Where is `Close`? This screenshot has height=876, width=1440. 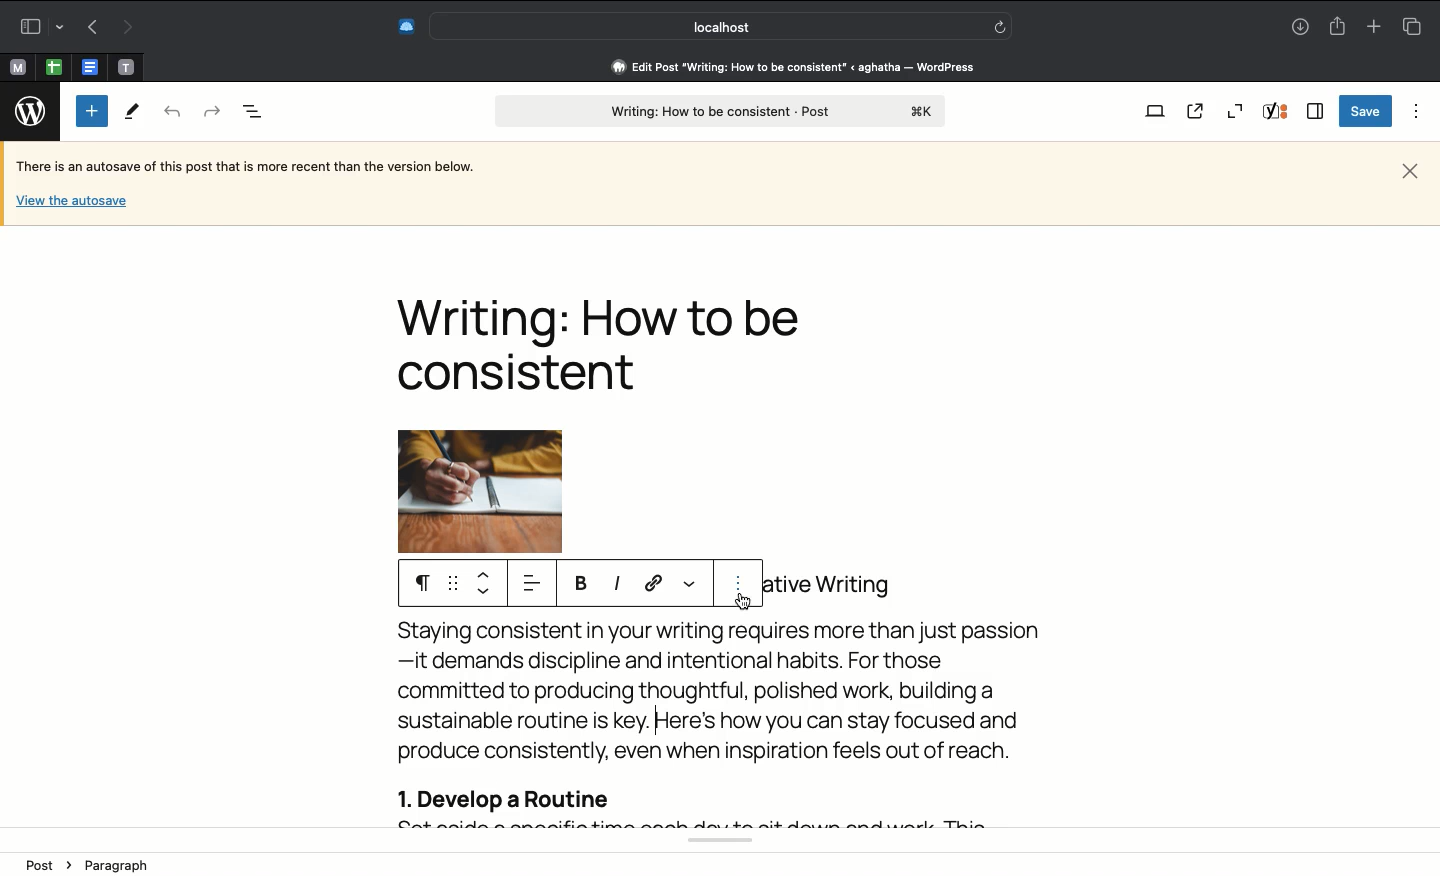
Close is located at coordinates (1410, 169).